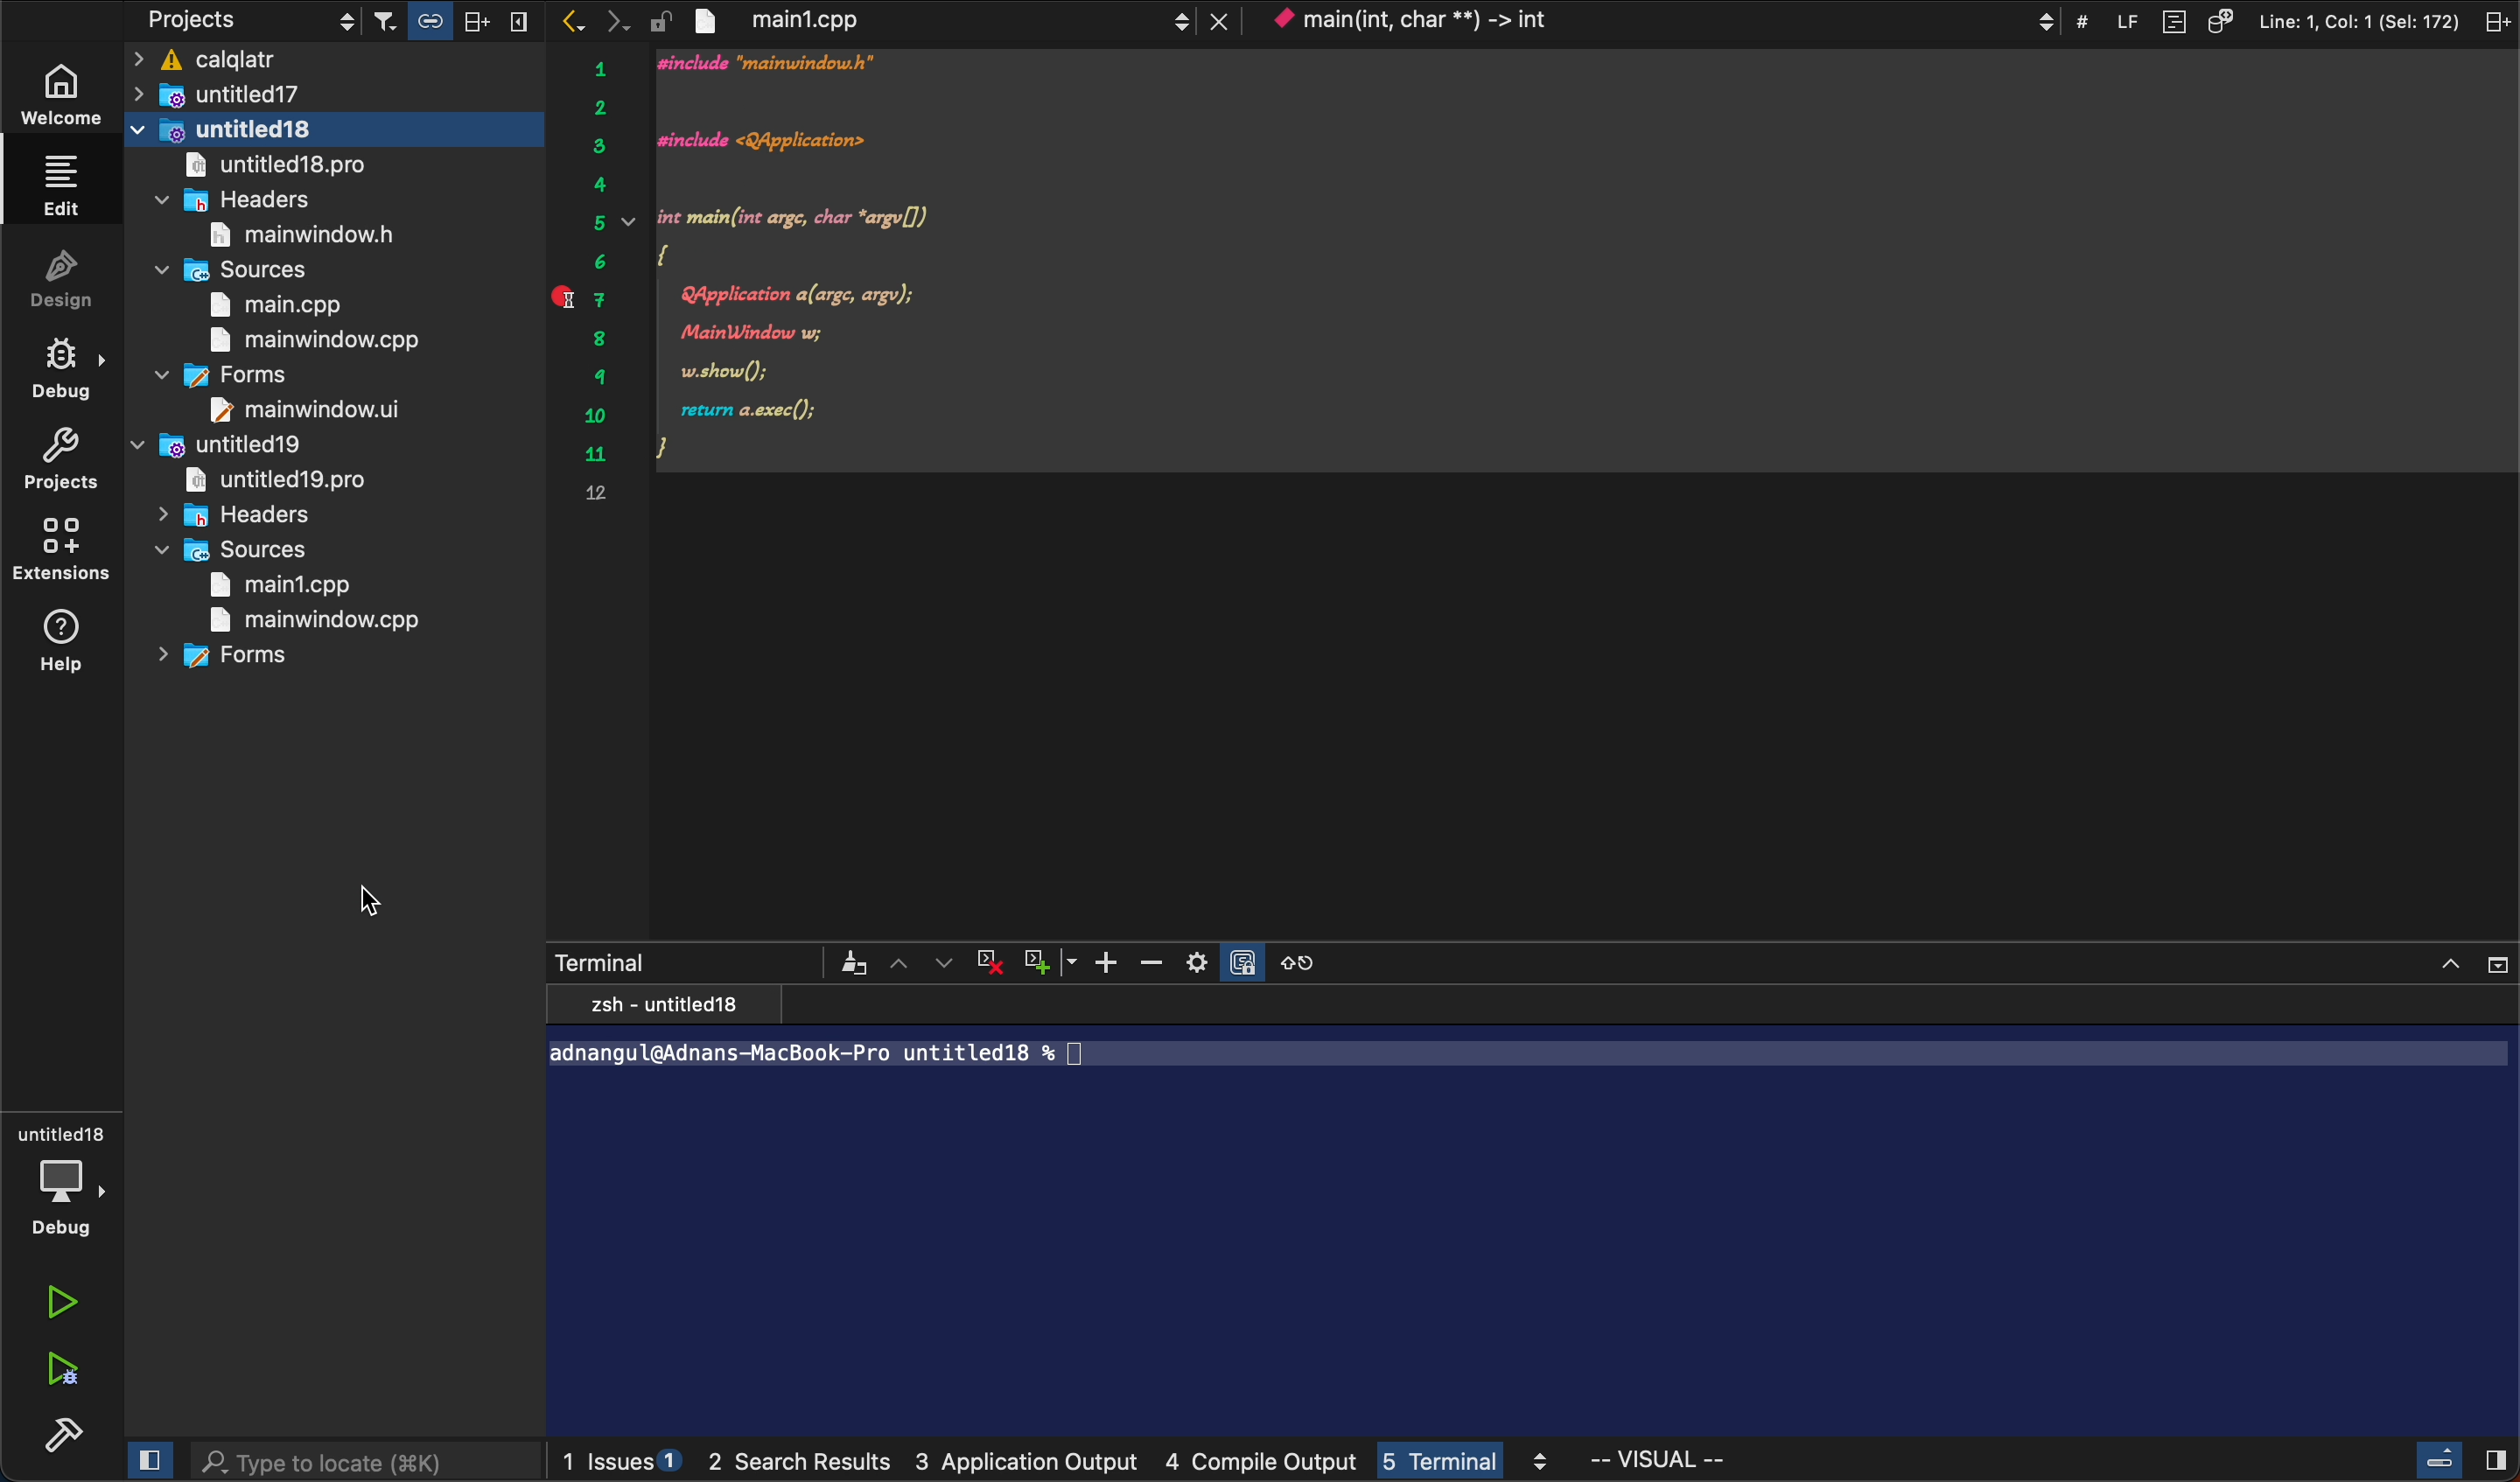 The image size is (2520, 1482). Describe the element at coordinates (375, 19) in the screenshot. I see `filters` at that location.